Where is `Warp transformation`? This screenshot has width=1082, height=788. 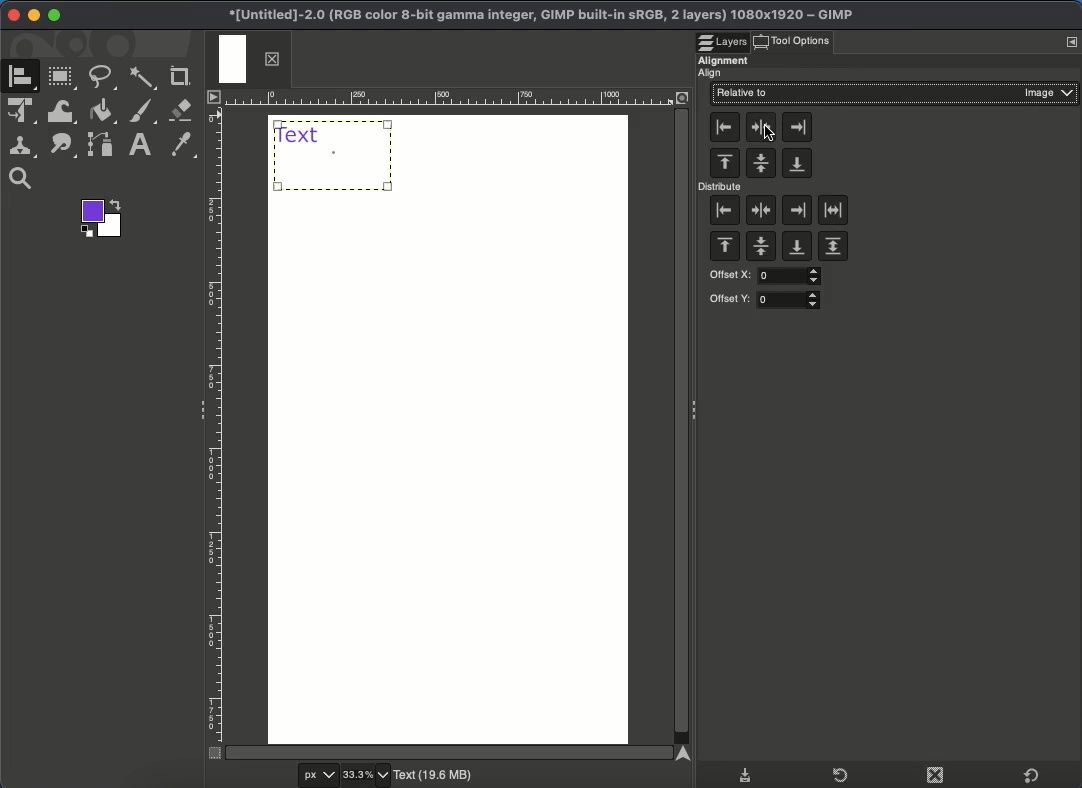
Warp transformation is located at coordinates (61, 111).